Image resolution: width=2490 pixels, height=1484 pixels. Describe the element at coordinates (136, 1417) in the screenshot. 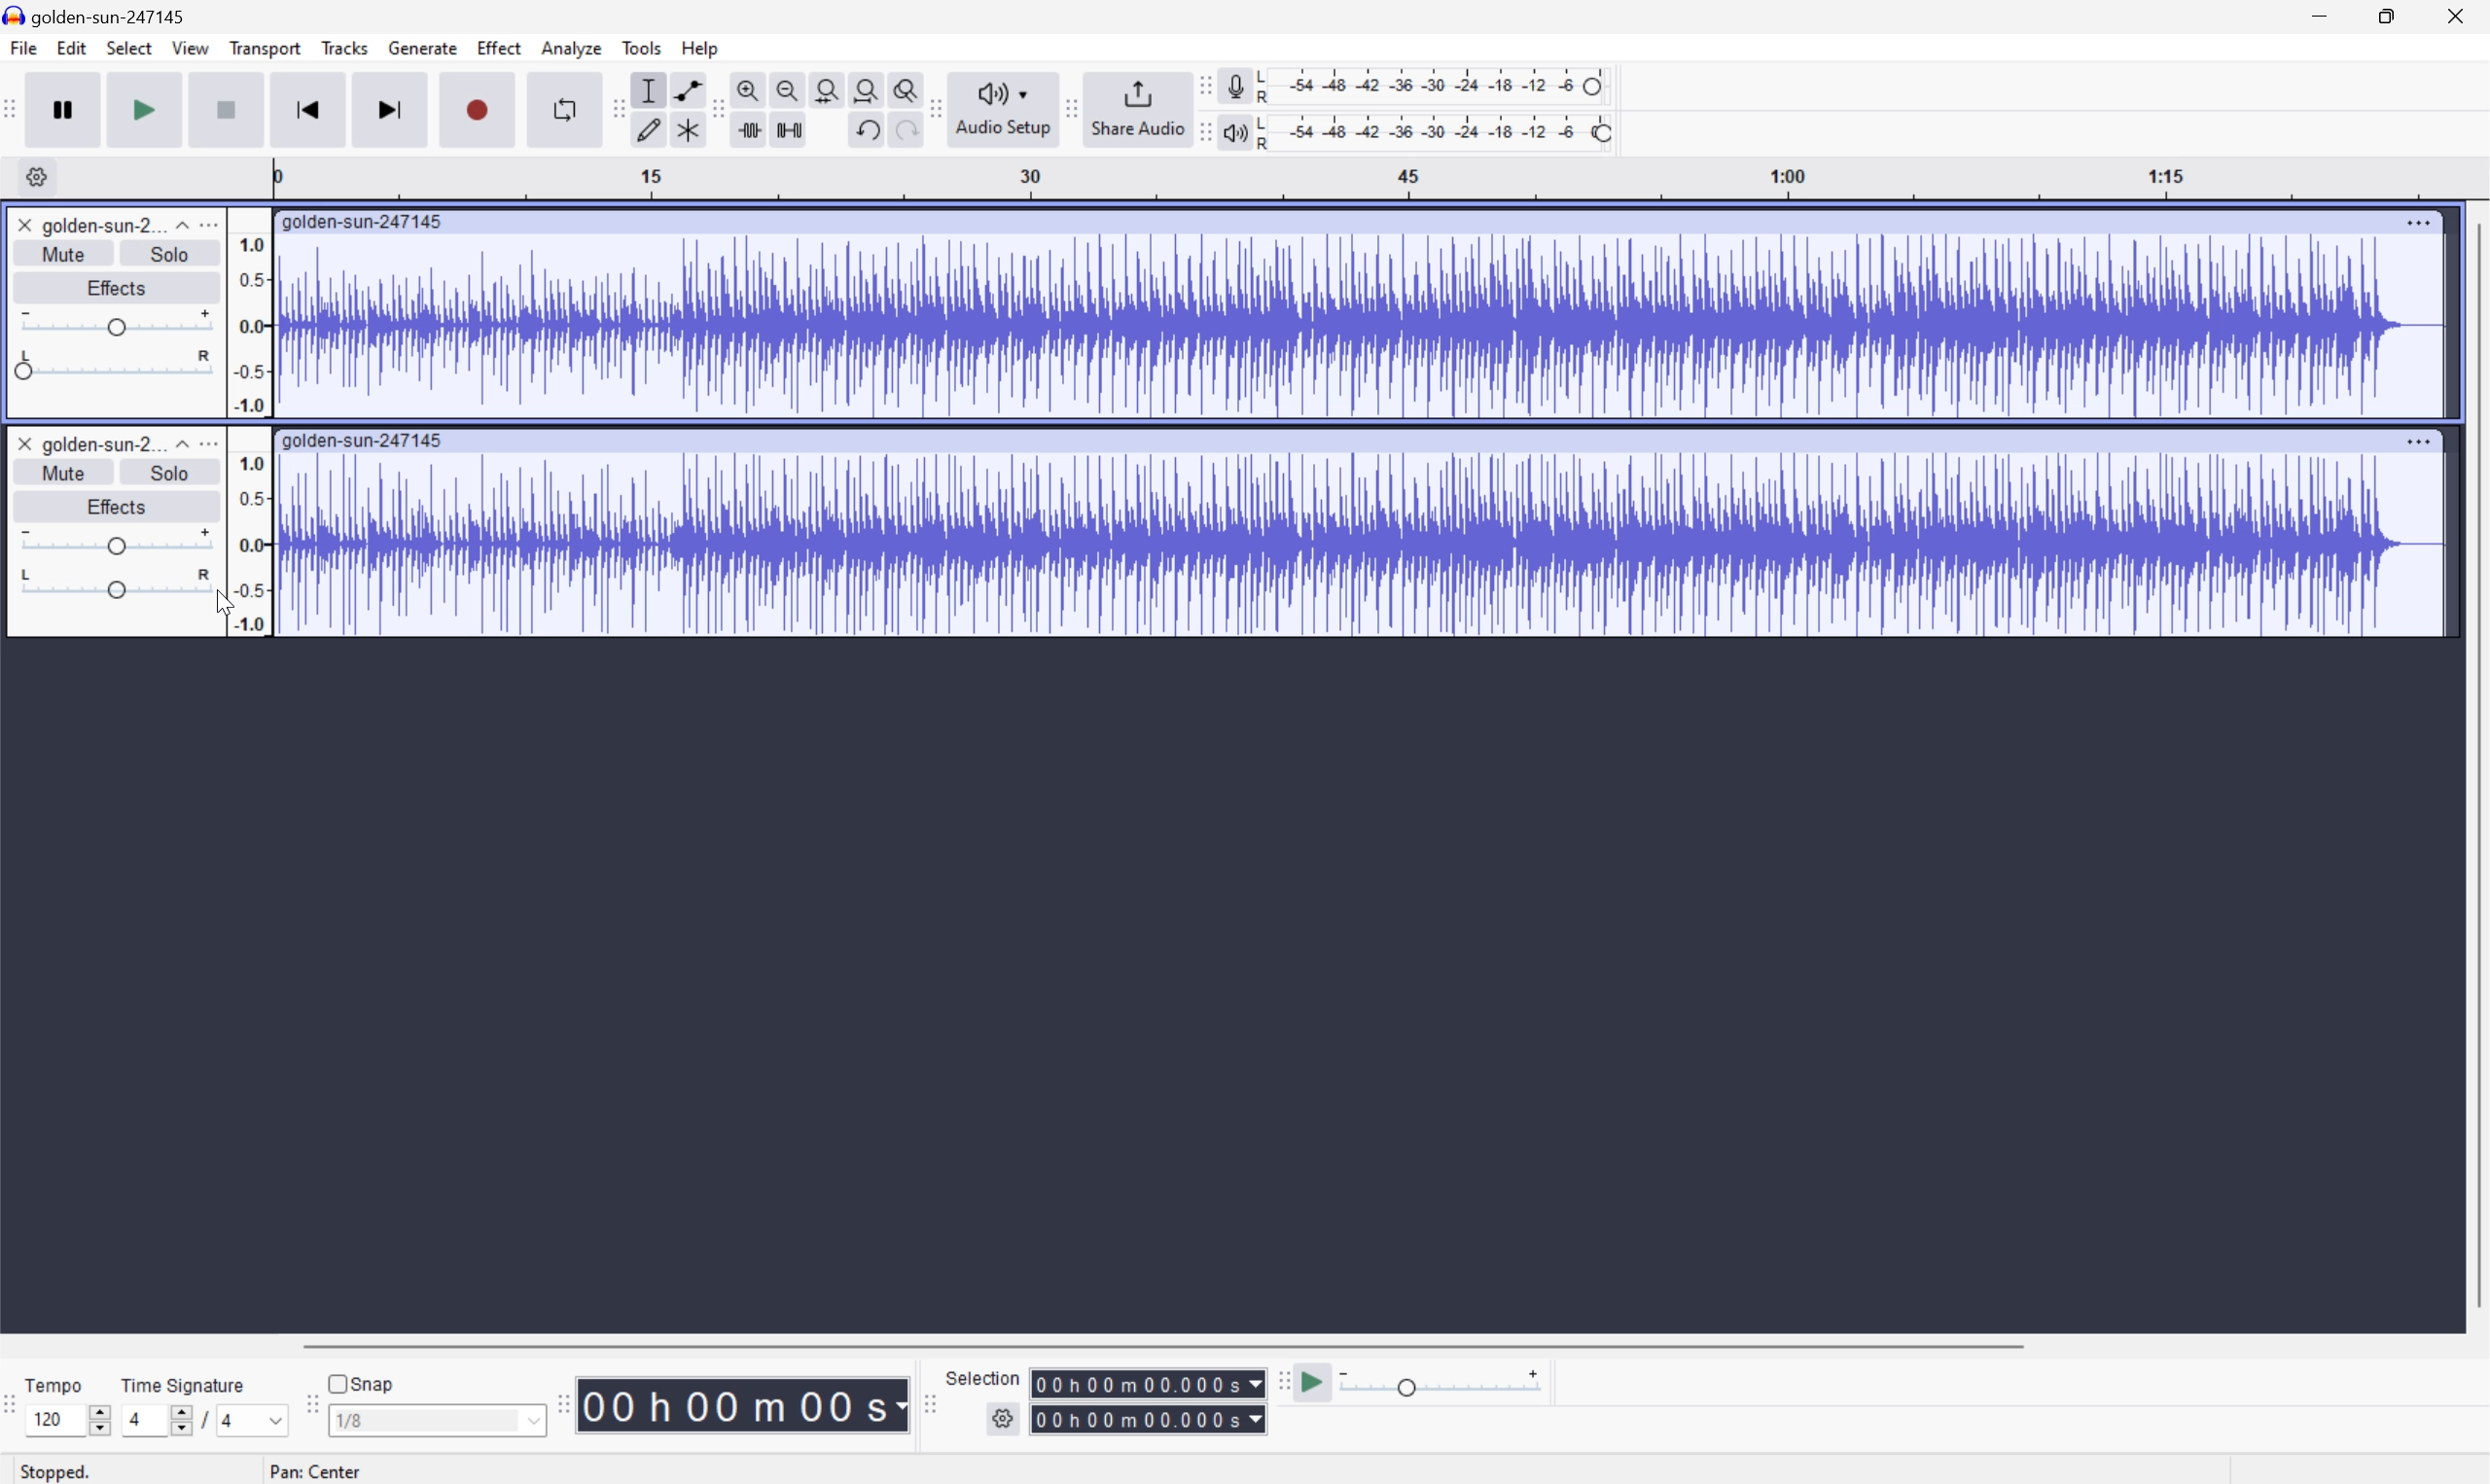

I see `4` at that location.